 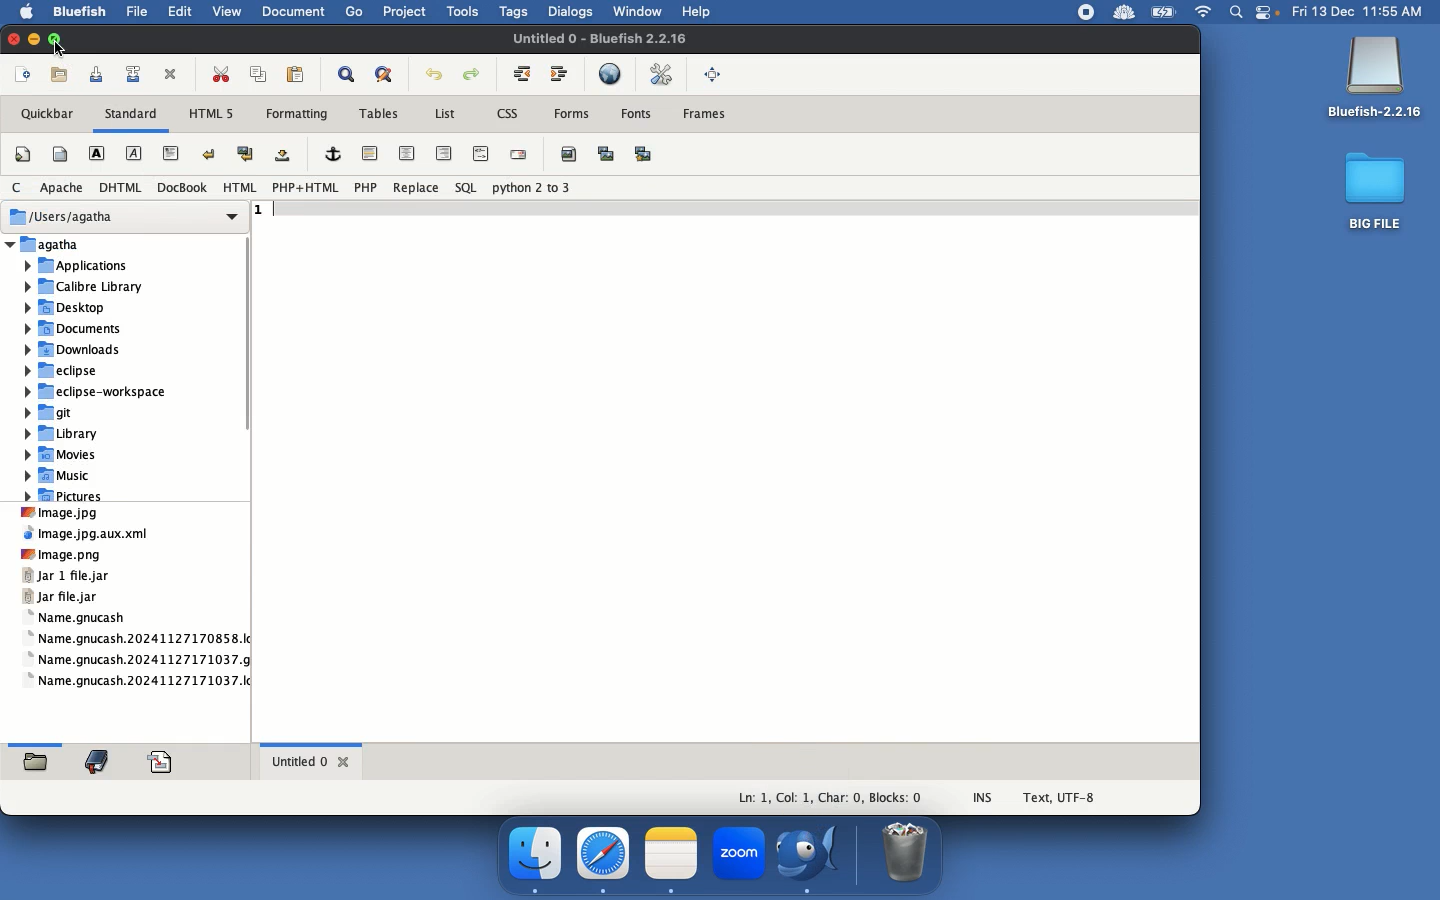 I want to click on Body, so click(x=60, y=153).